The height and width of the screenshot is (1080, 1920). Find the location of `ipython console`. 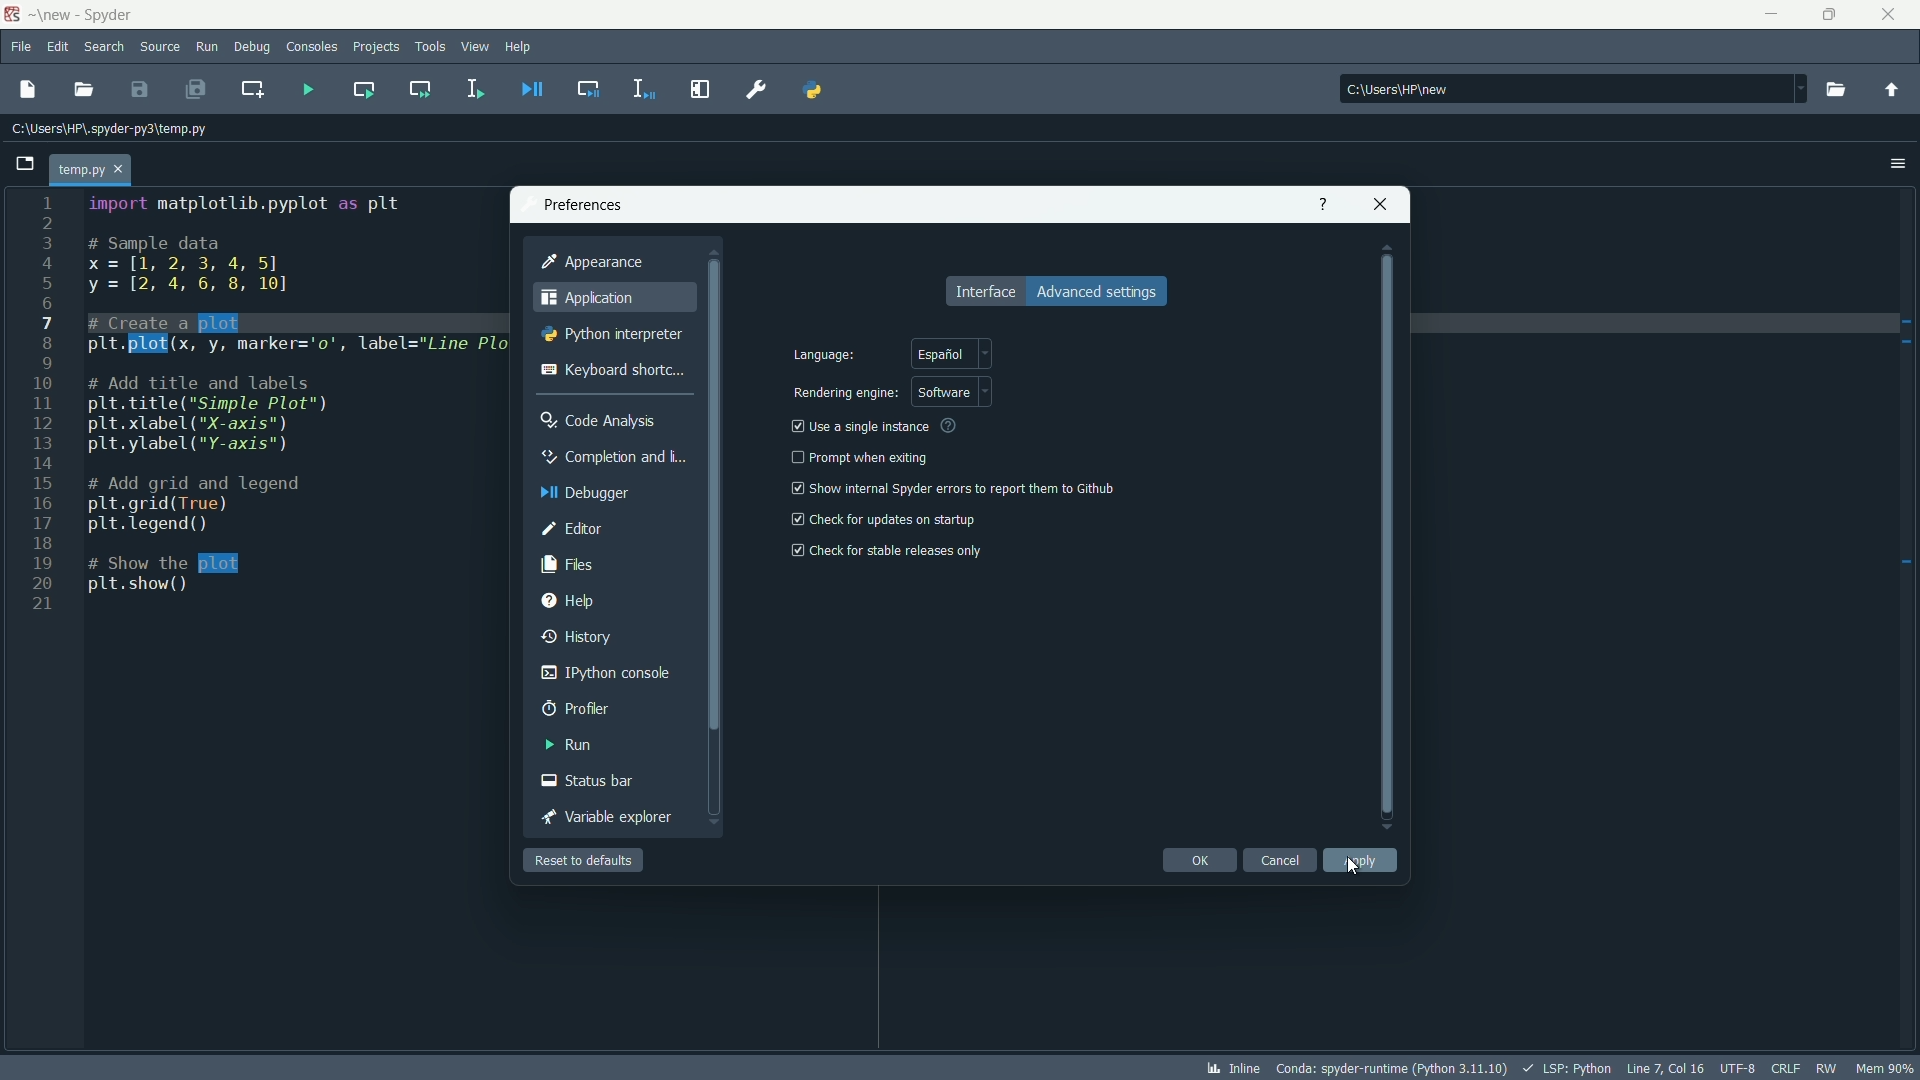

ipython console is located at coordinates (607, 671).